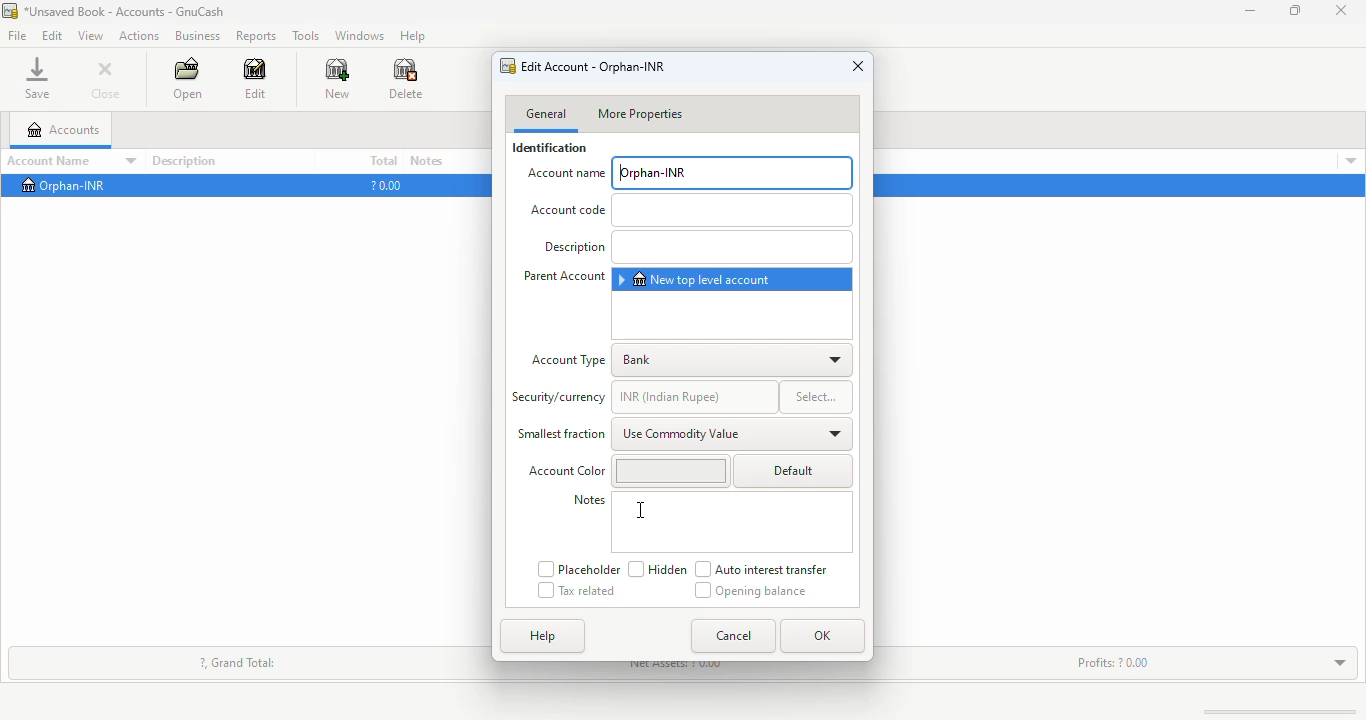 This screenshot has width=1366, height=720. What do you see at coordinates (564, 472) in the screenshot?
I see `Account Color` at bounding box center [564, 472].